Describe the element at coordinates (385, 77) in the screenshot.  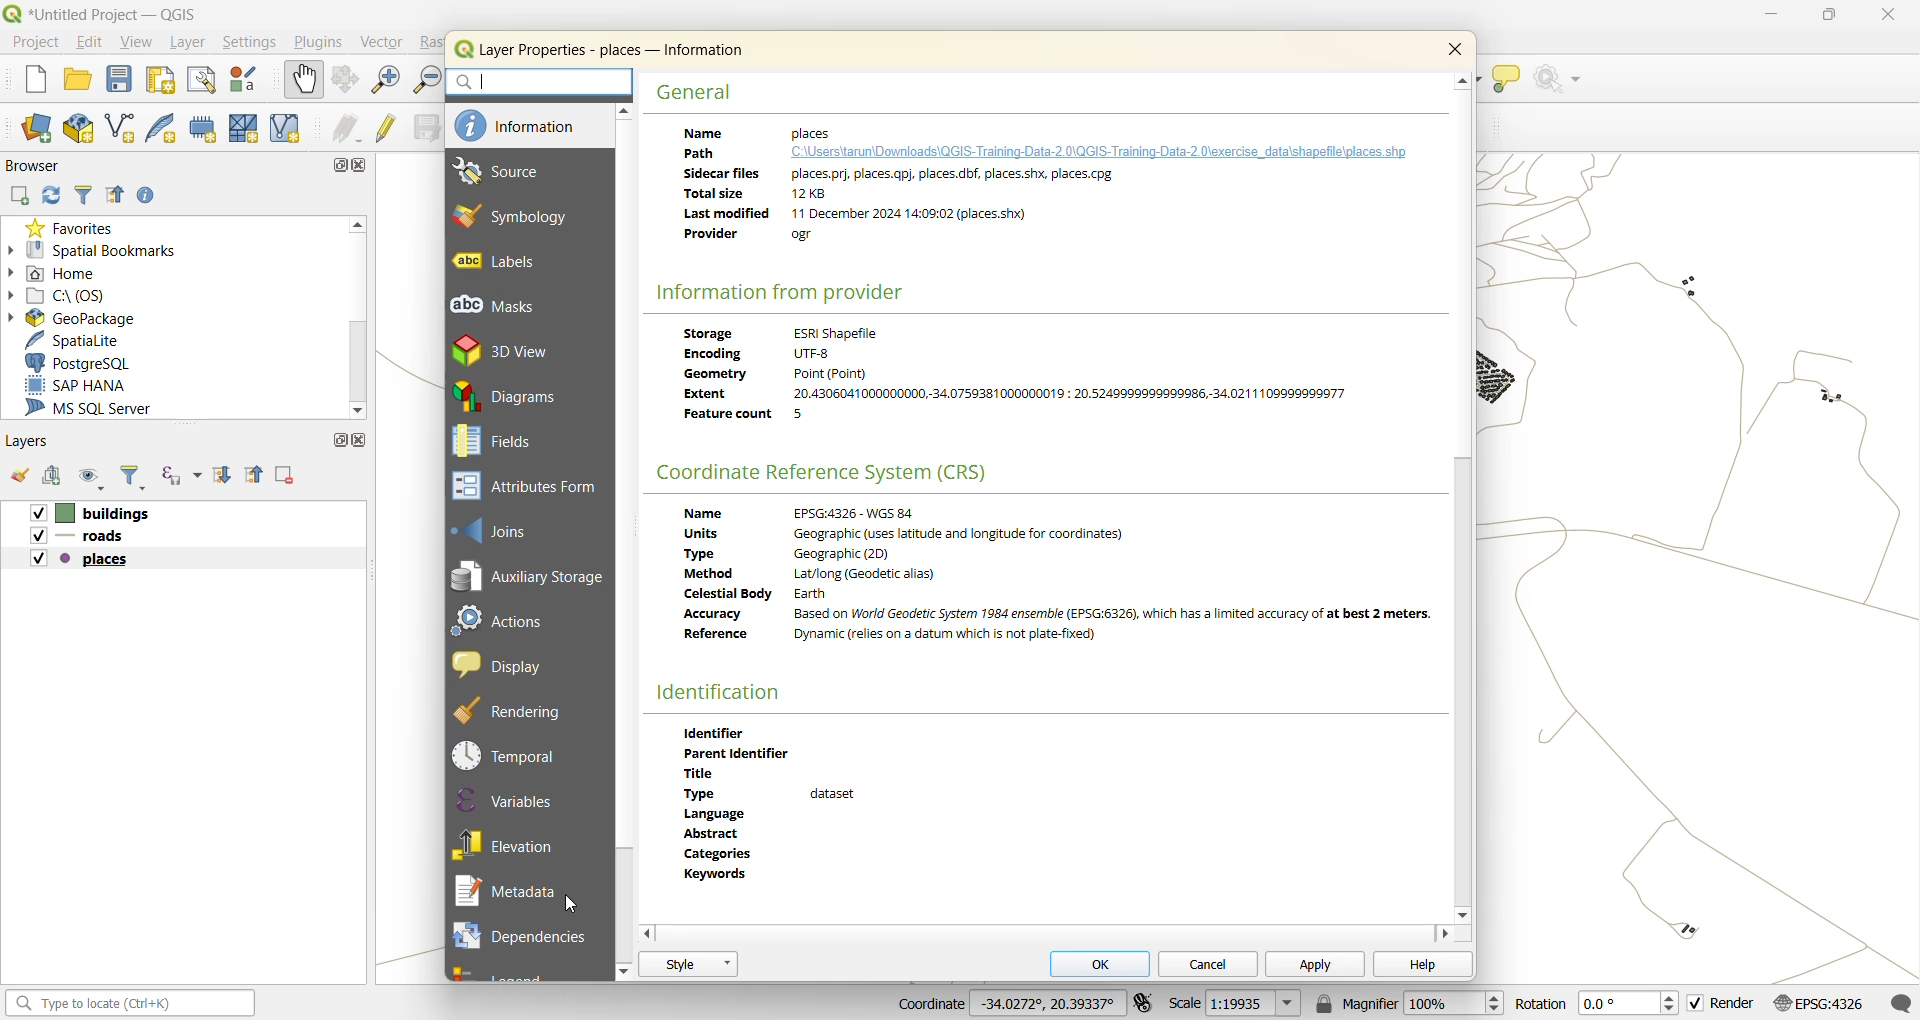
I see `zoom in` at that location.